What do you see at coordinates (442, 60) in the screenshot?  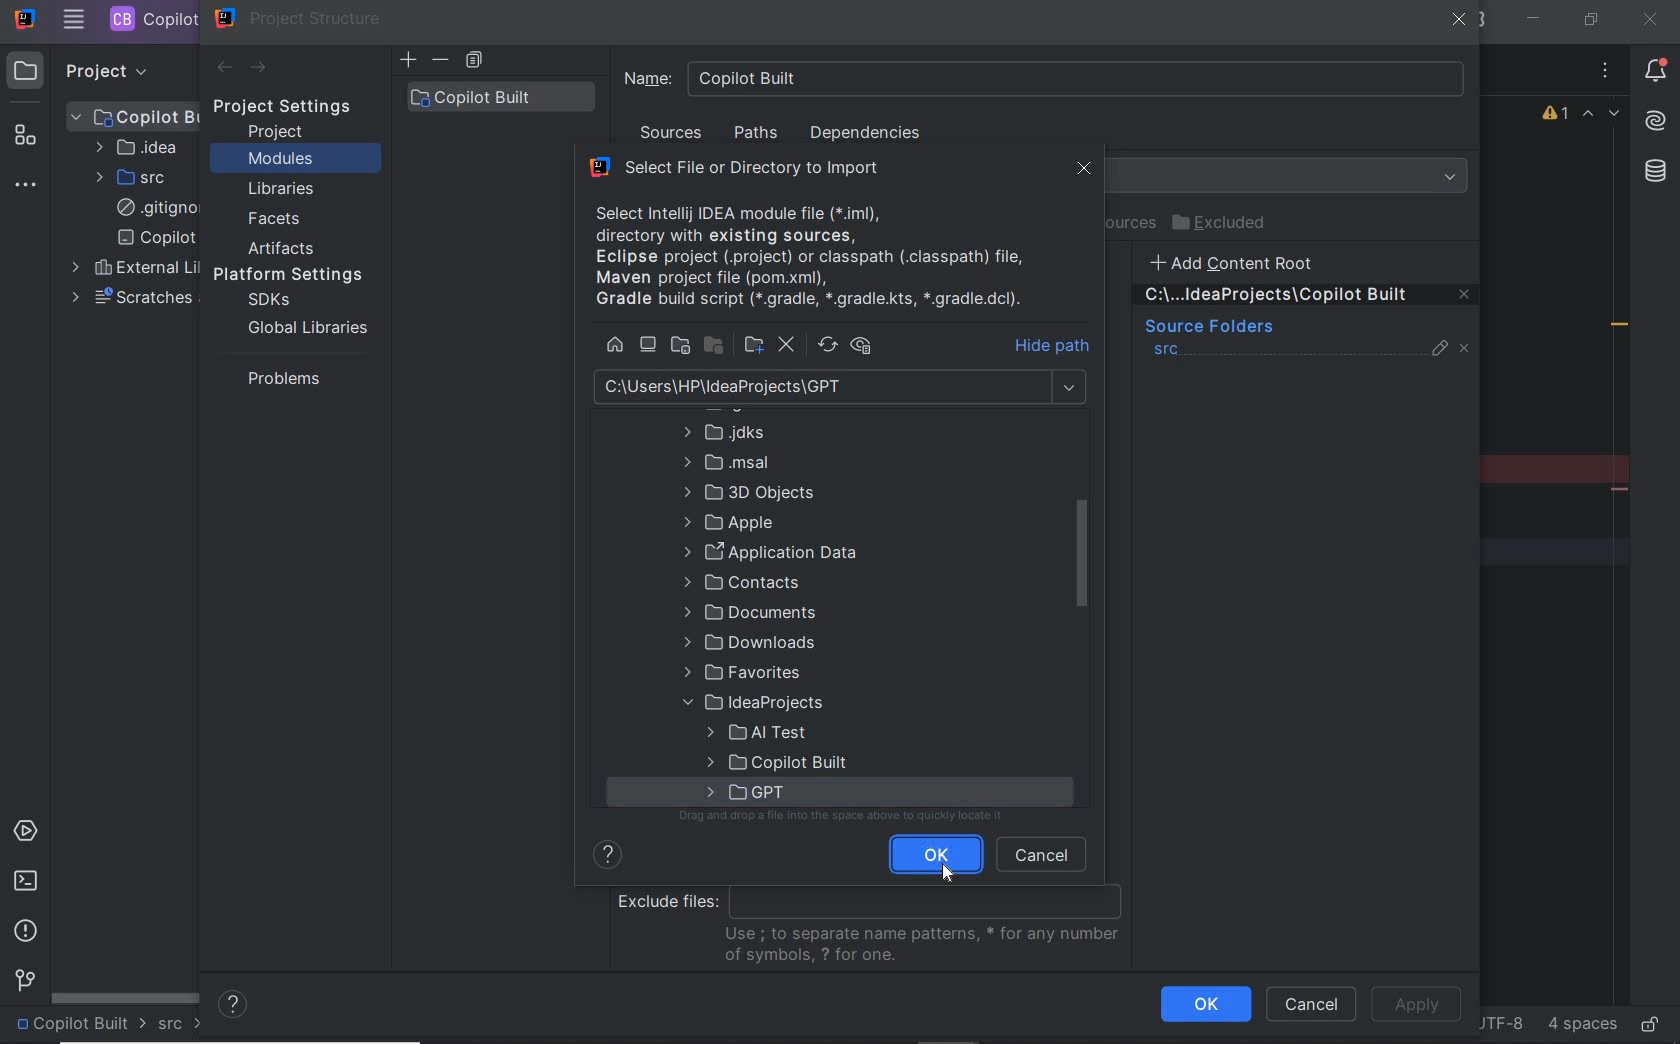 I see `delete` at bounding box center [442, 60].